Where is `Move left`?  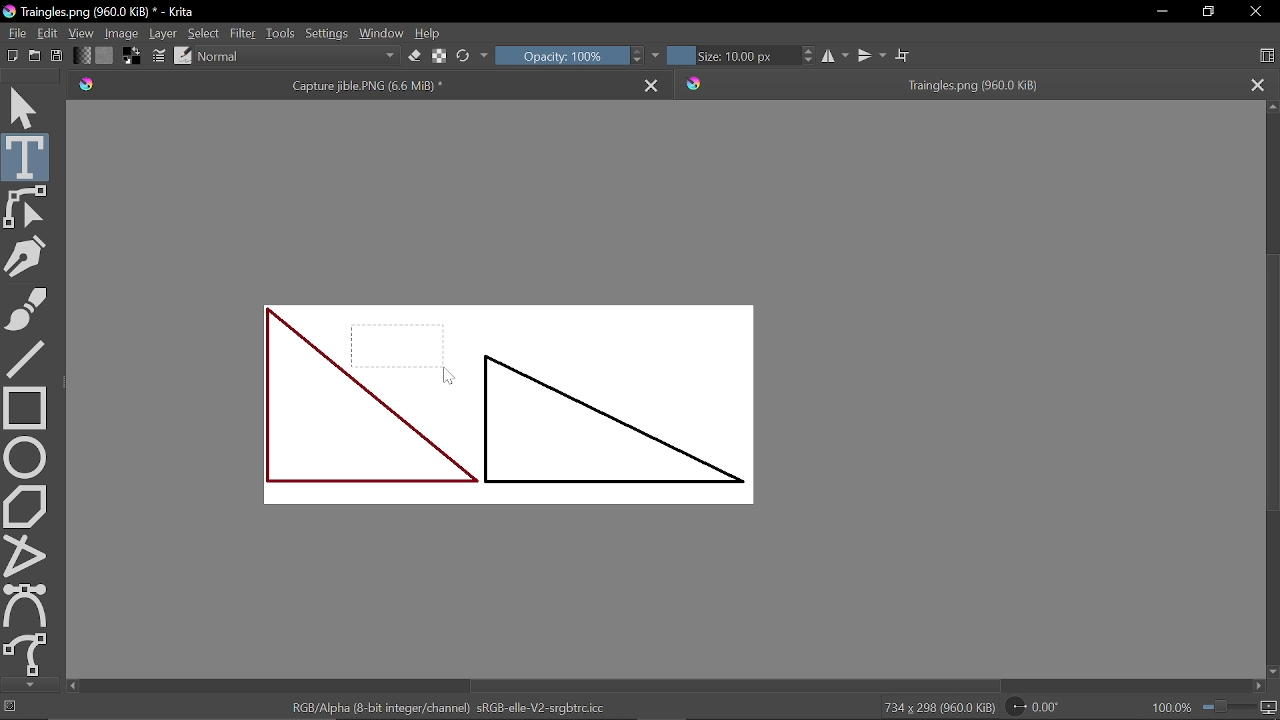
Move left is located at coordinates (72, 686).